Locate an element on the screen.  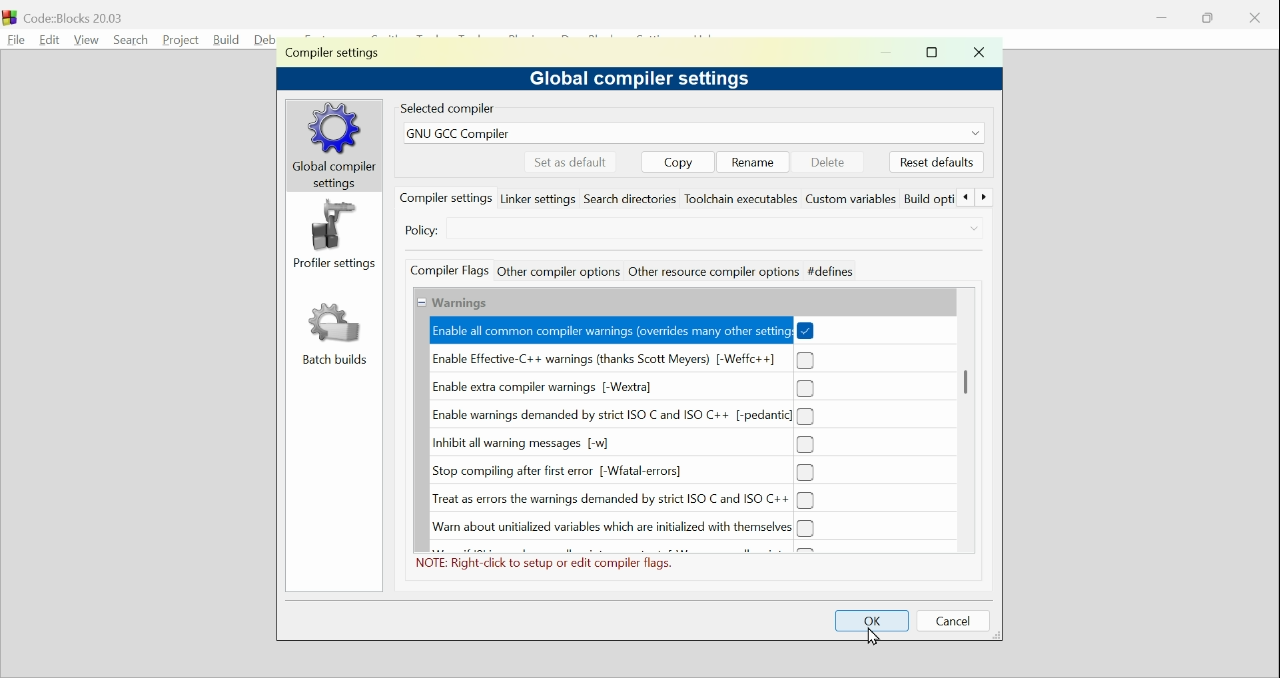
Restore is located at coordinates (1210, 18).